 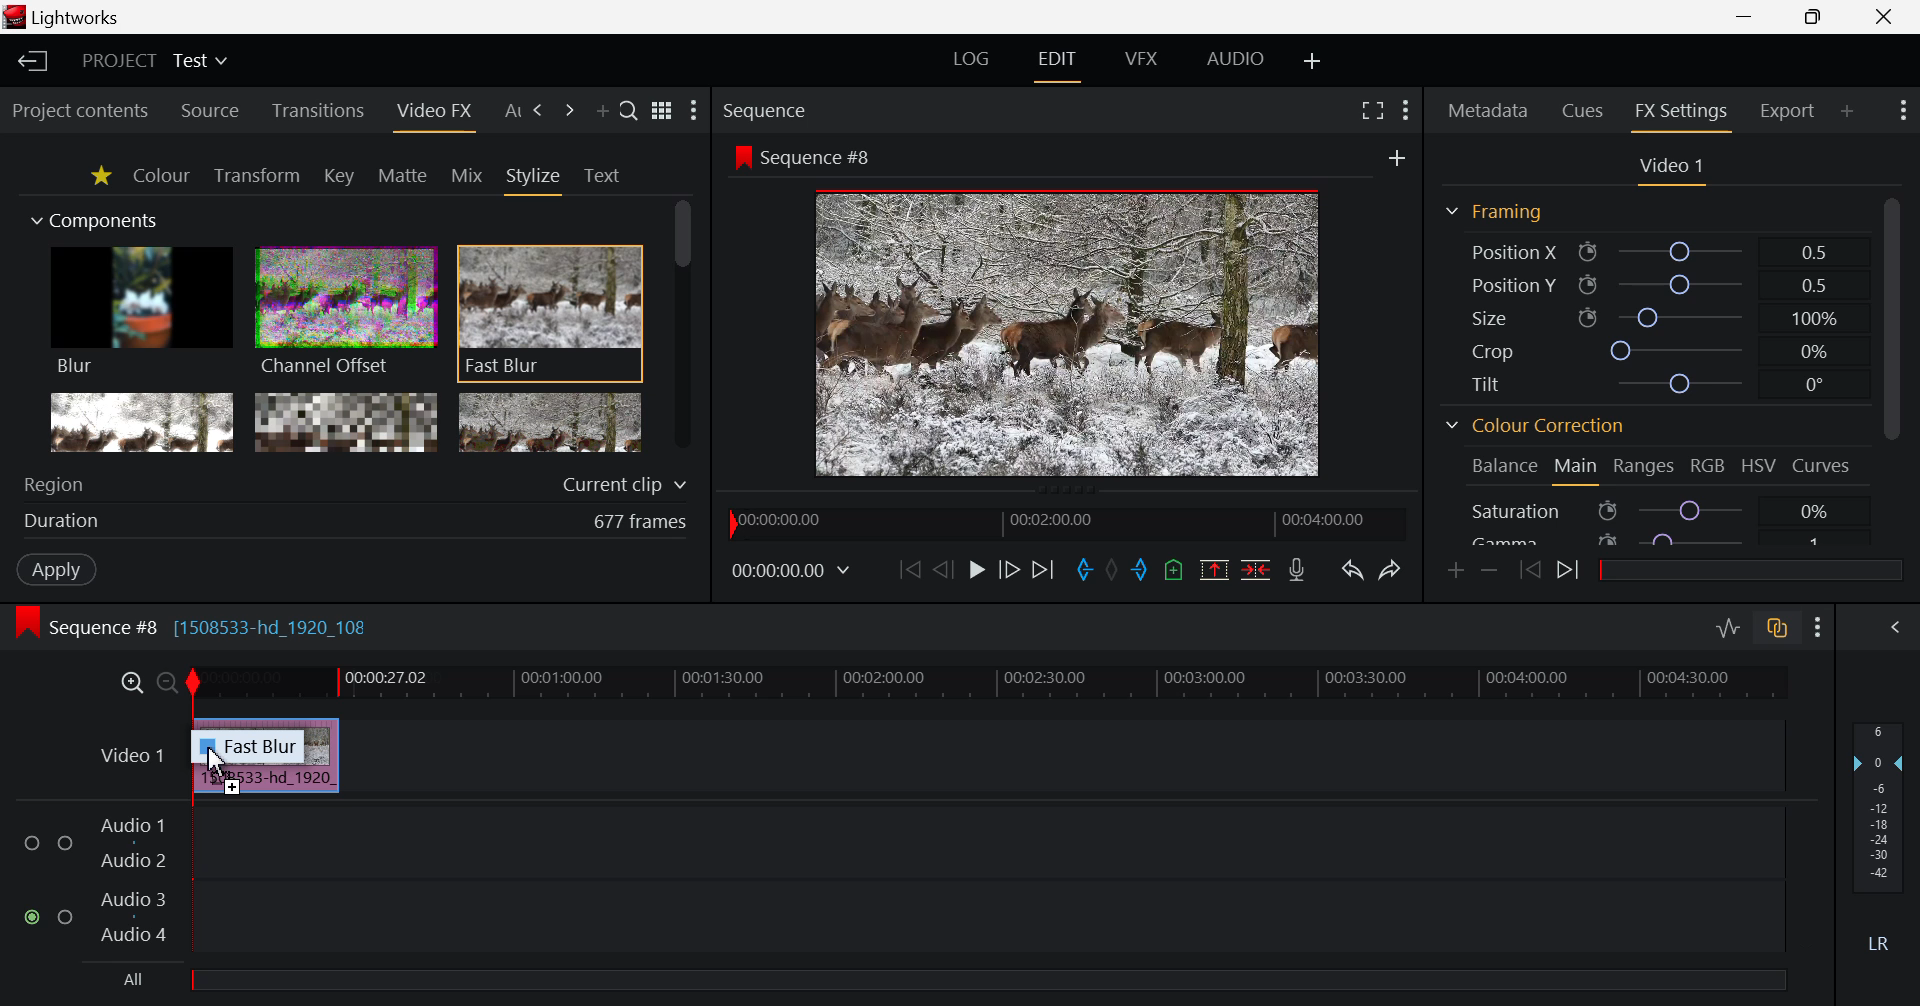 I want to click on Cursor, so click(x=224, y=760).